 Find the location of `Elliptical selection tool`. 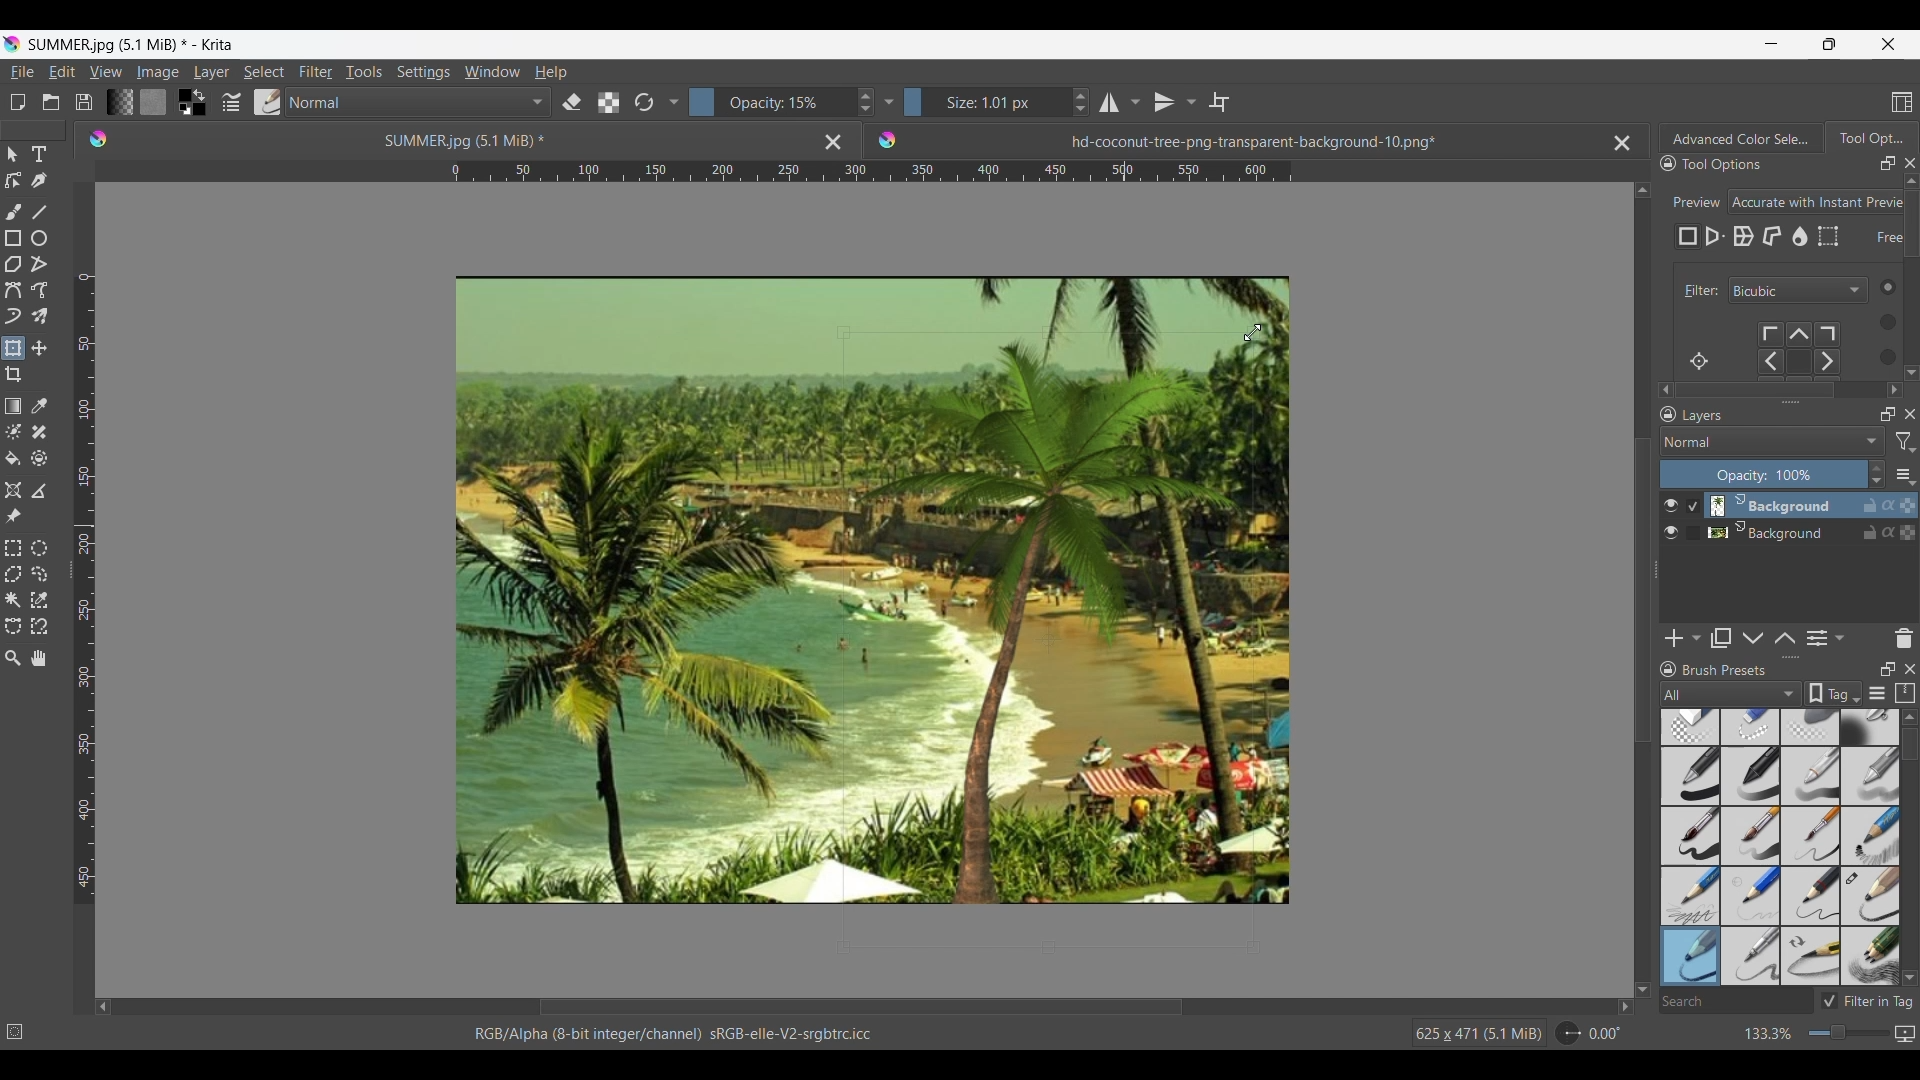

Elliptical selection tool is located at coordinates (39, 548).